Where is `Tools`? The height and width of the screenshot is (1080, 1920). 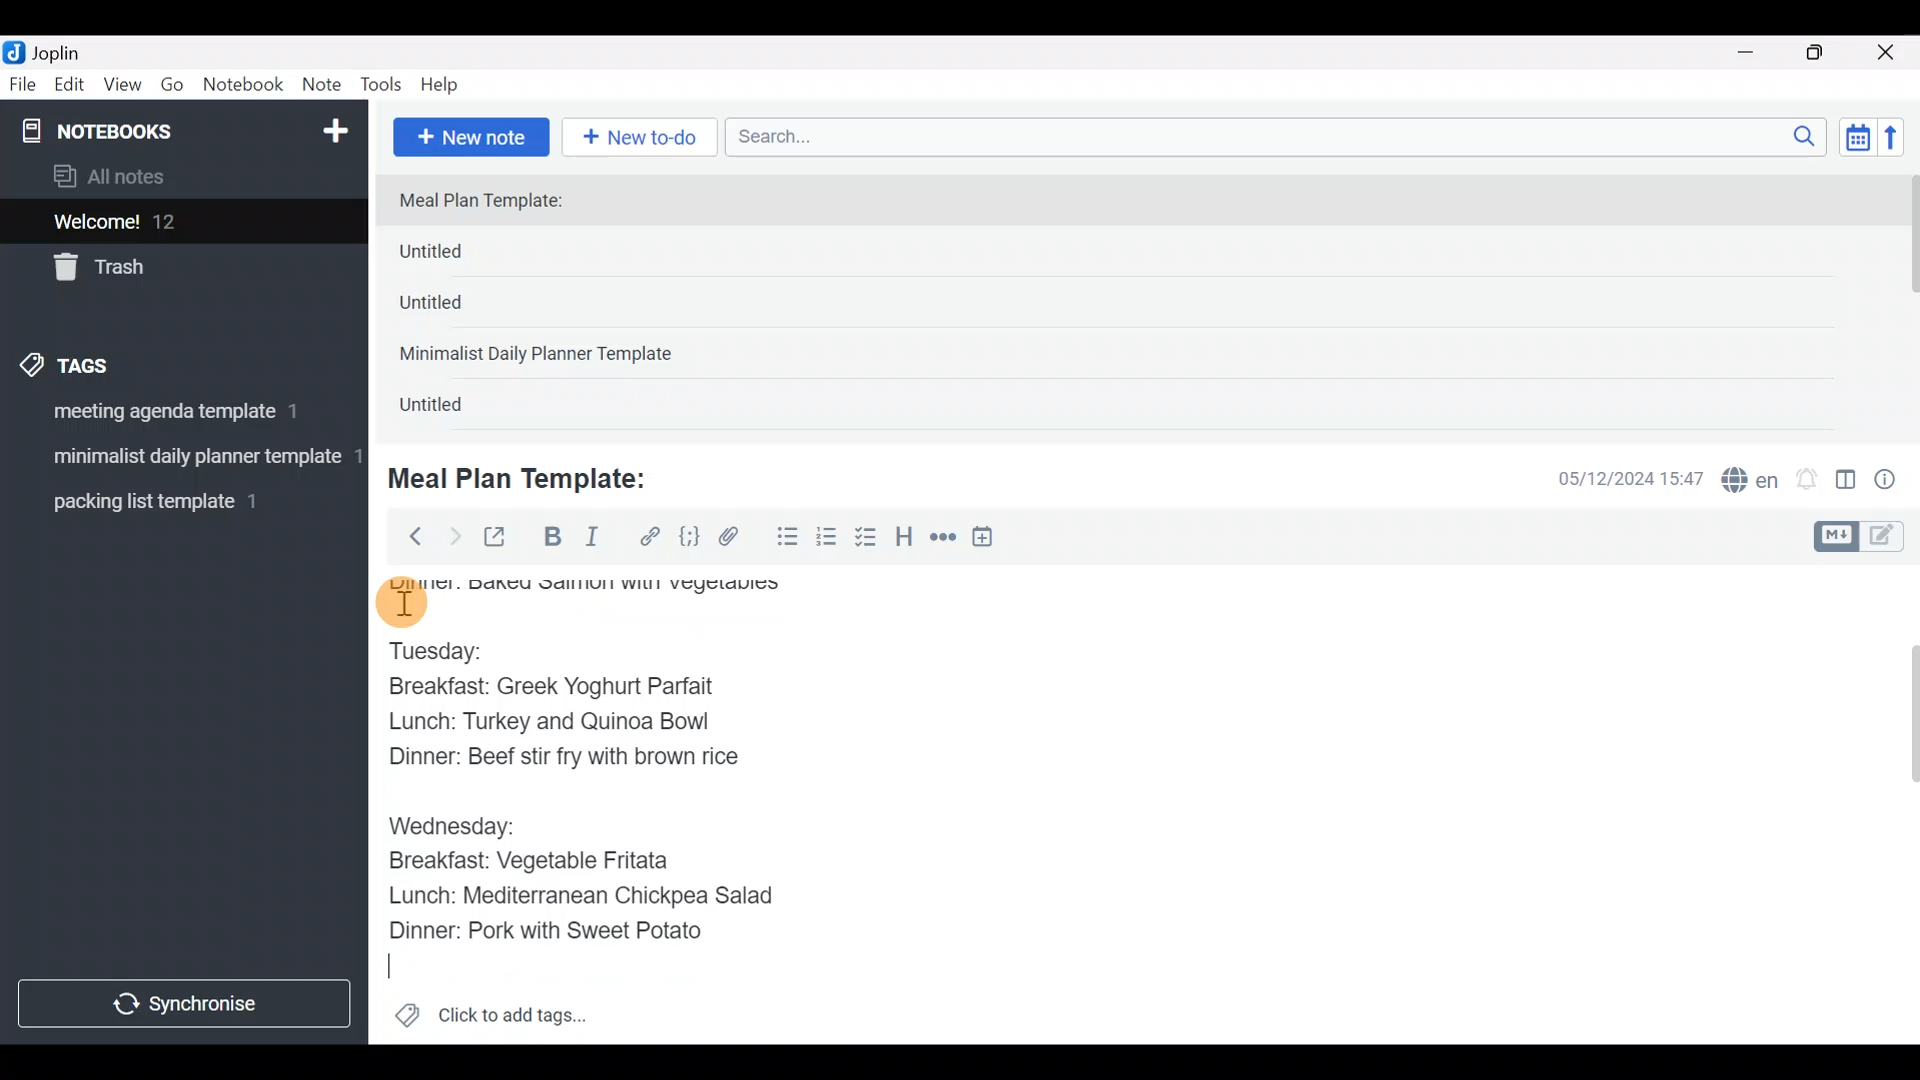
Tools is located at coordinates (382, 86).